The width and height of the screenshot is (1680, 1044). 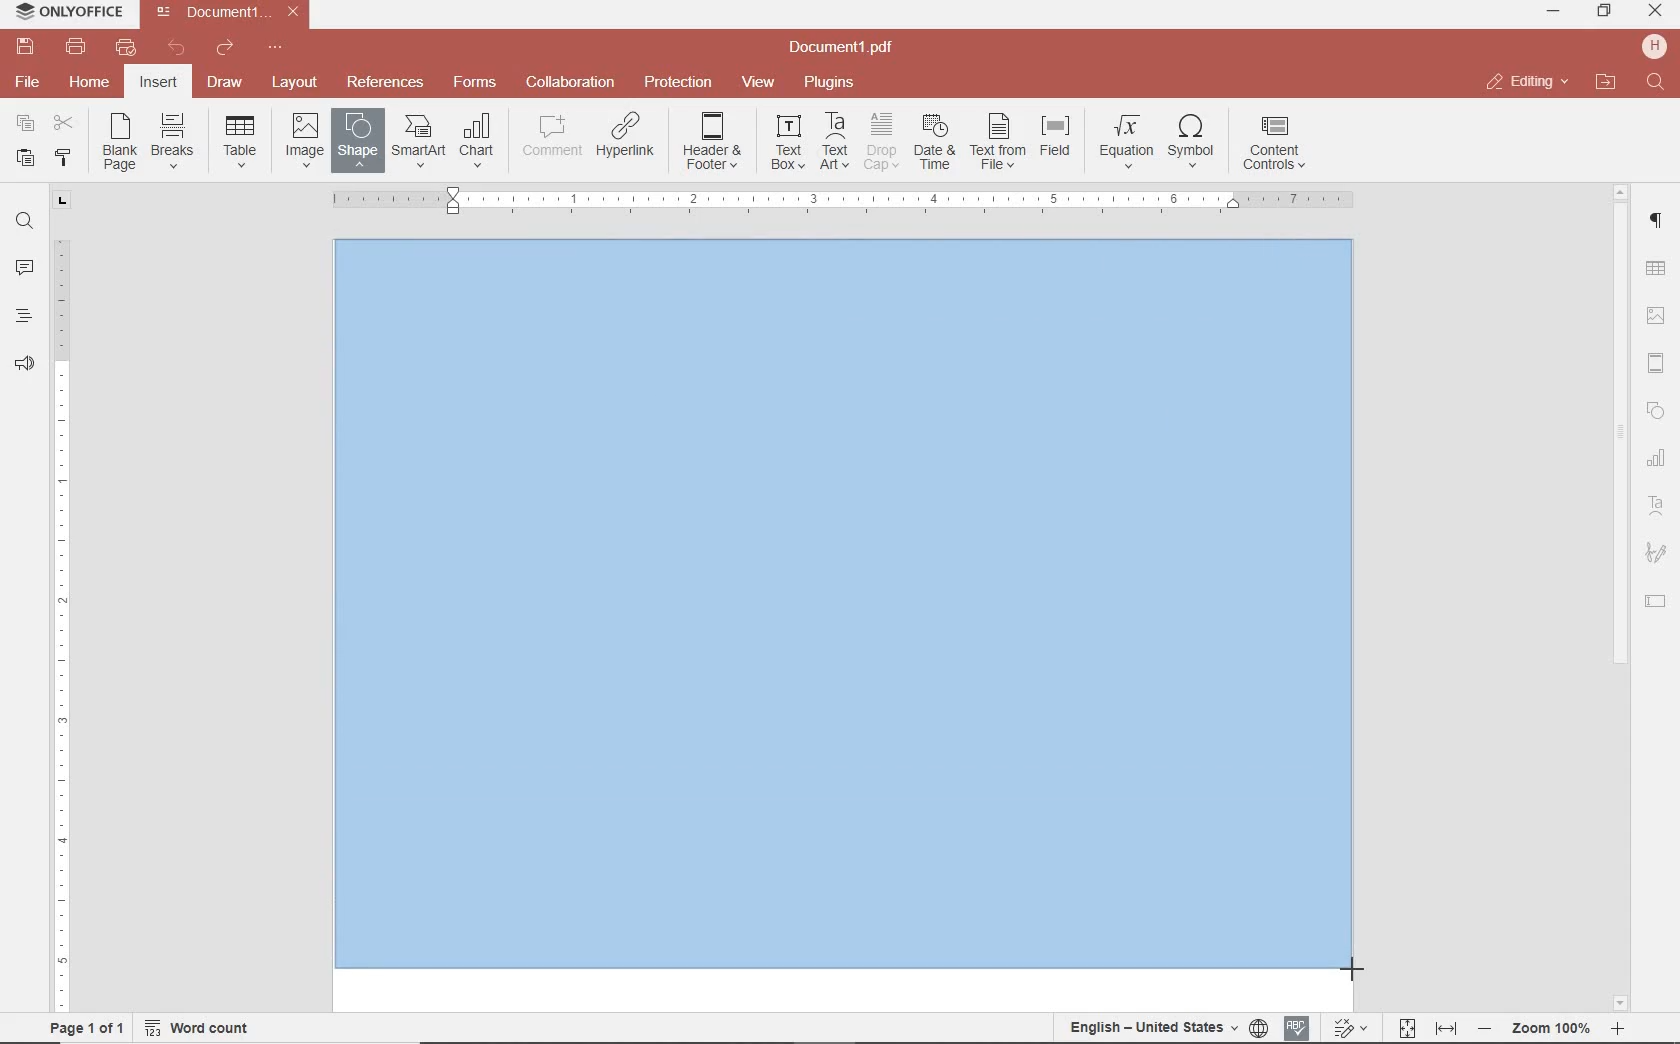 I want to click on CHART, so click(x=1657, y=459).